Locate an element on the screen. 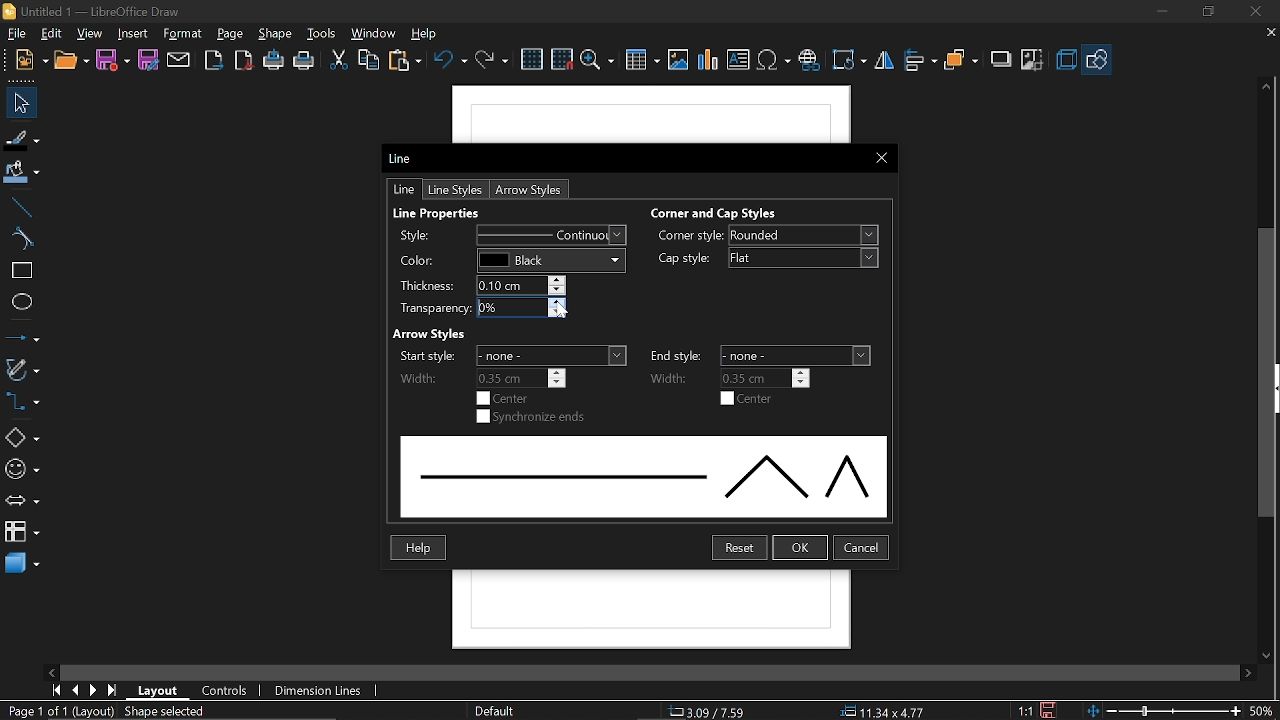 Image resolution: width=1280 pixels, height=720 pixels. Center is located at coordinates (747, 399).